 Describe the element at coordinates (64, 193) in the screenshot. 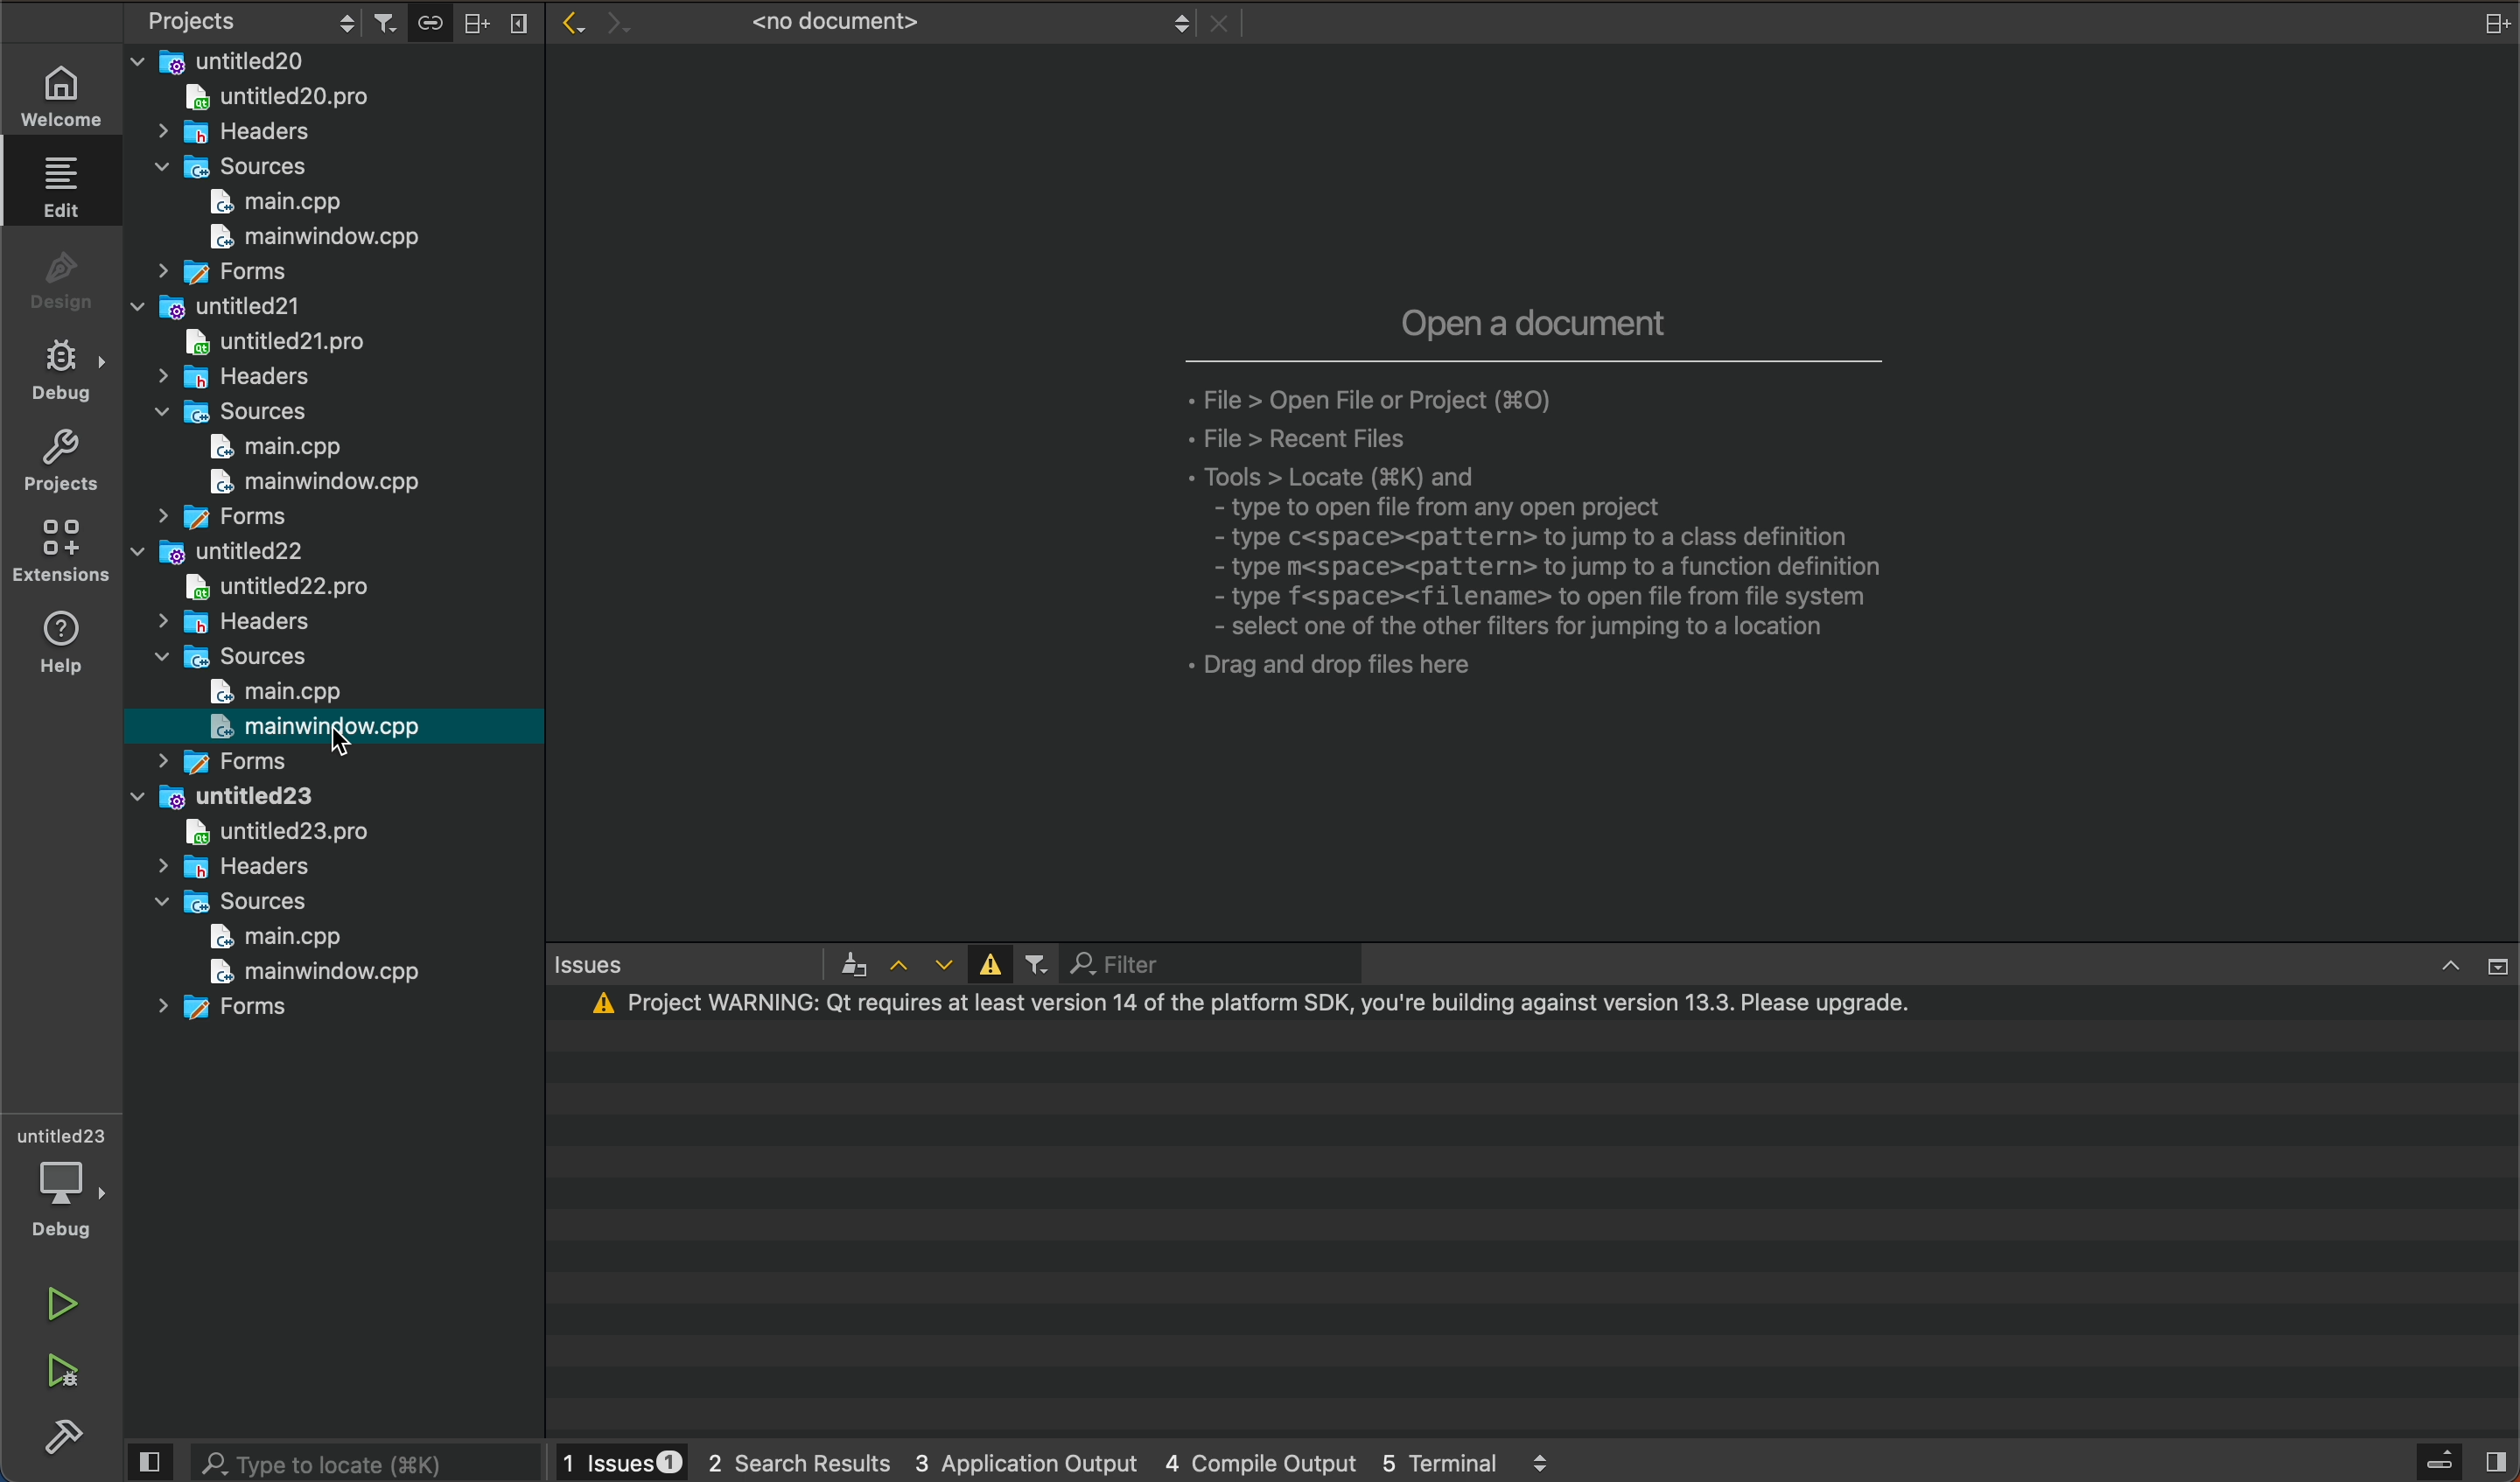

I see `edit` at that location.